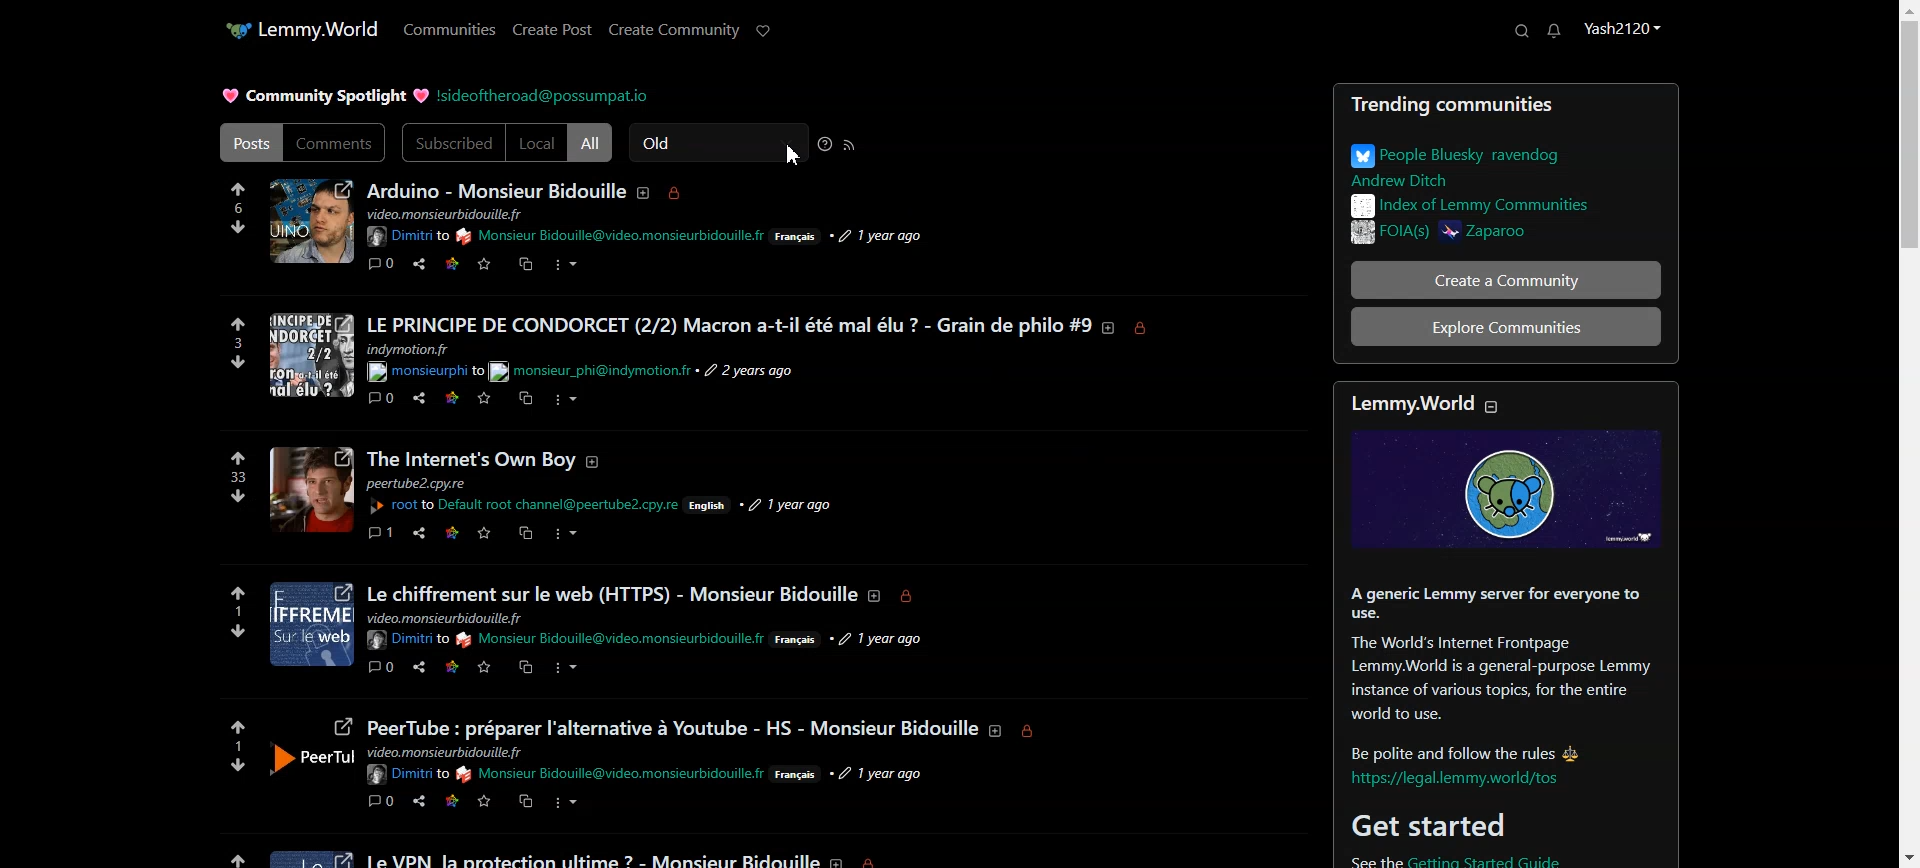 The height and width of the screenshot is (868, 1920). Describe the element at coordinates (609, 237) in the screenshot. I see `text` at that location.